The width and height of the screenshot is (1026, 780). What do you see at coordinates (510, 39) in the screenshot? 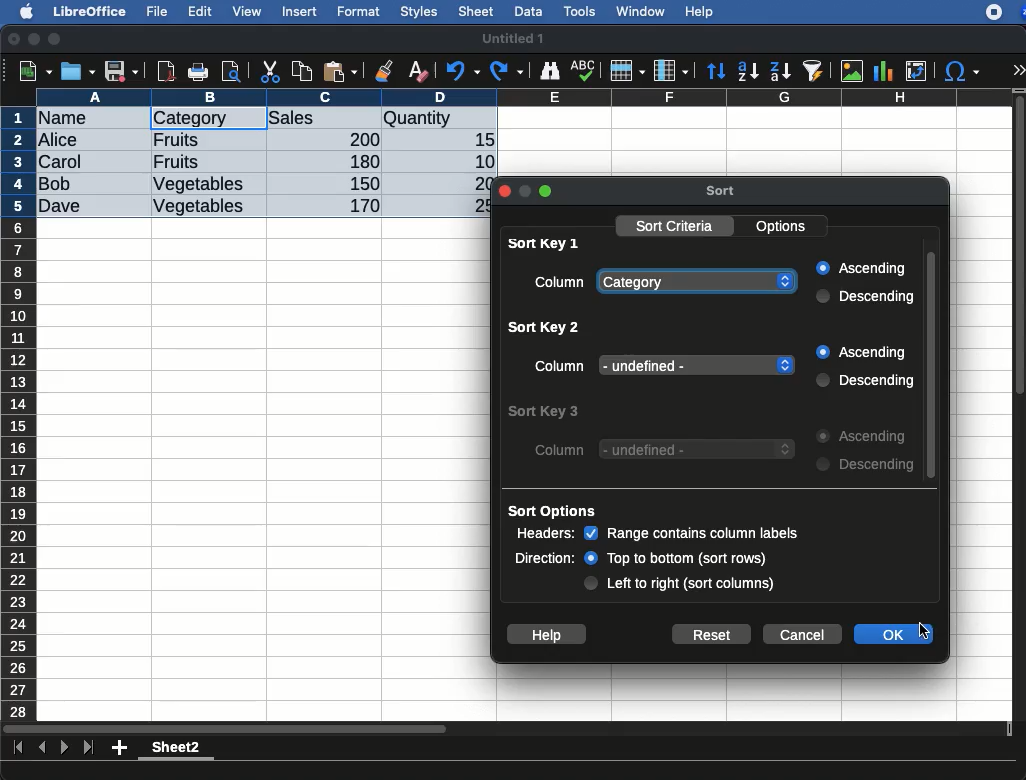
I see `untitled` at bounding box center [510, 39].